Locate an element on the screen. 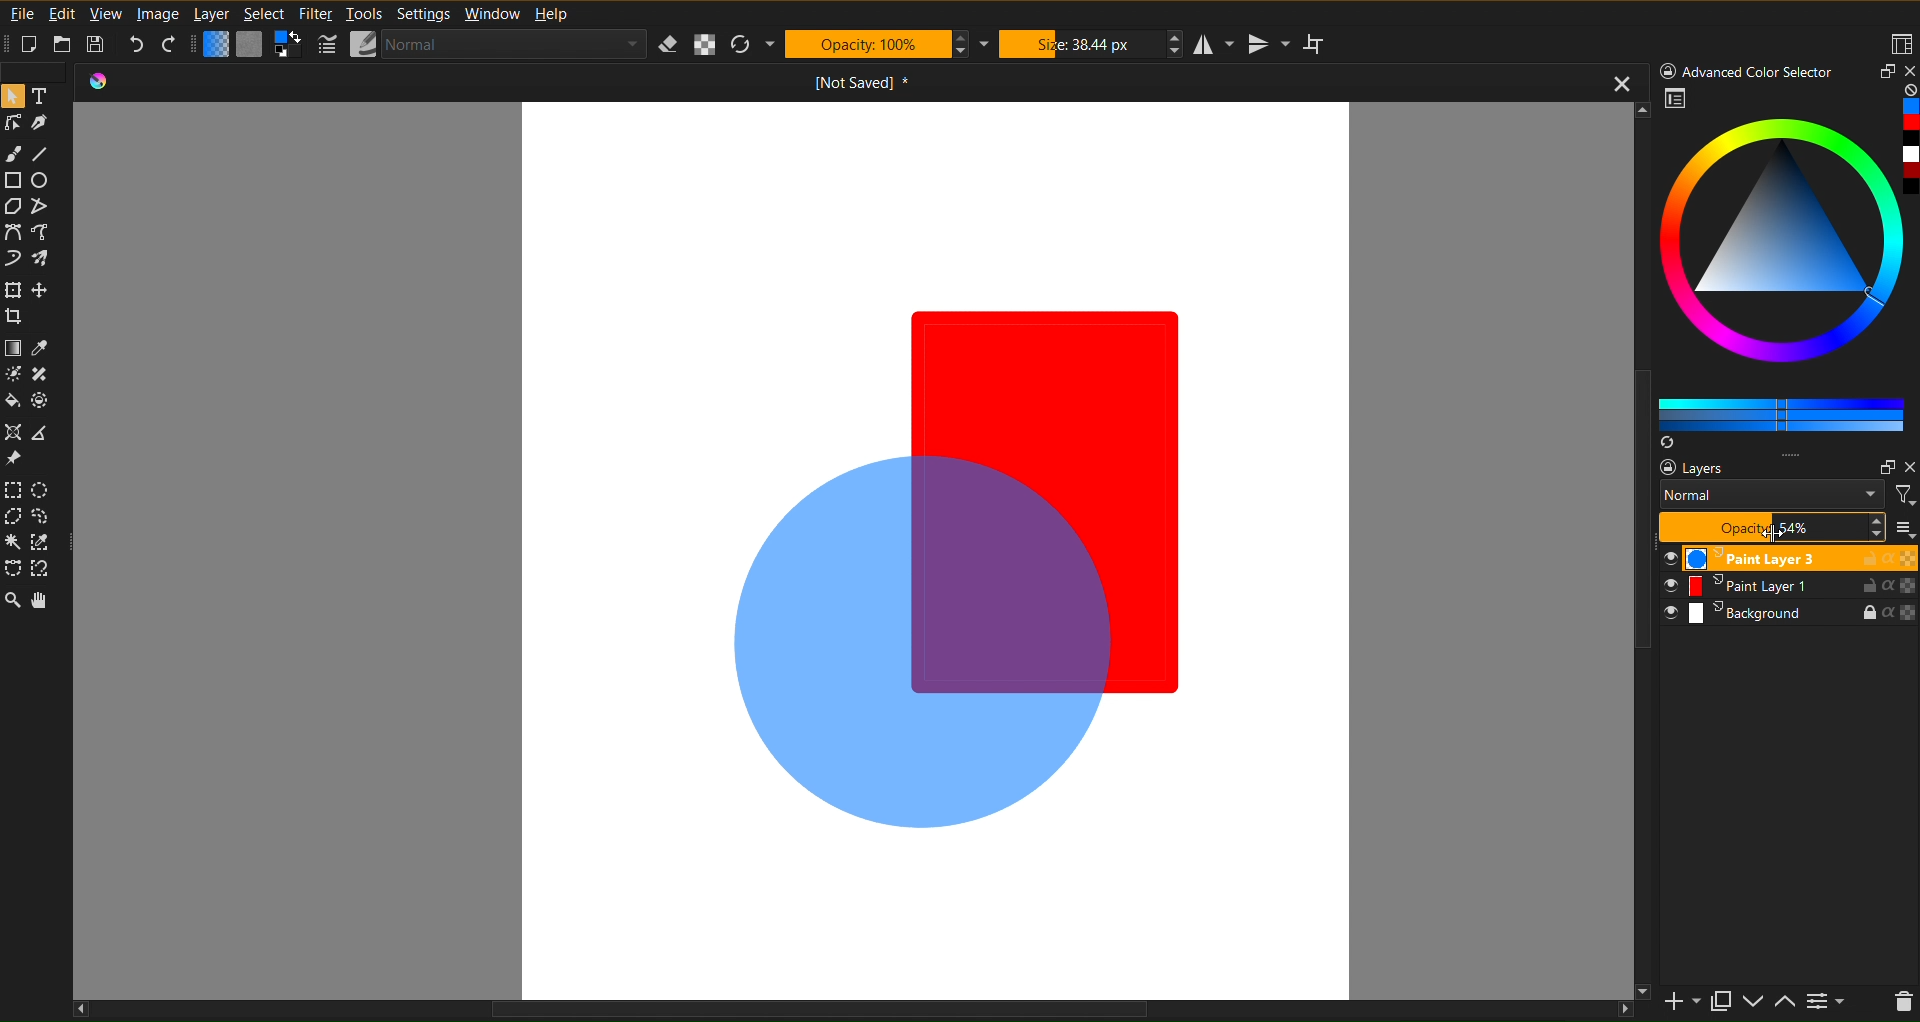  Shape Tools is located at coordinates (16, 208).